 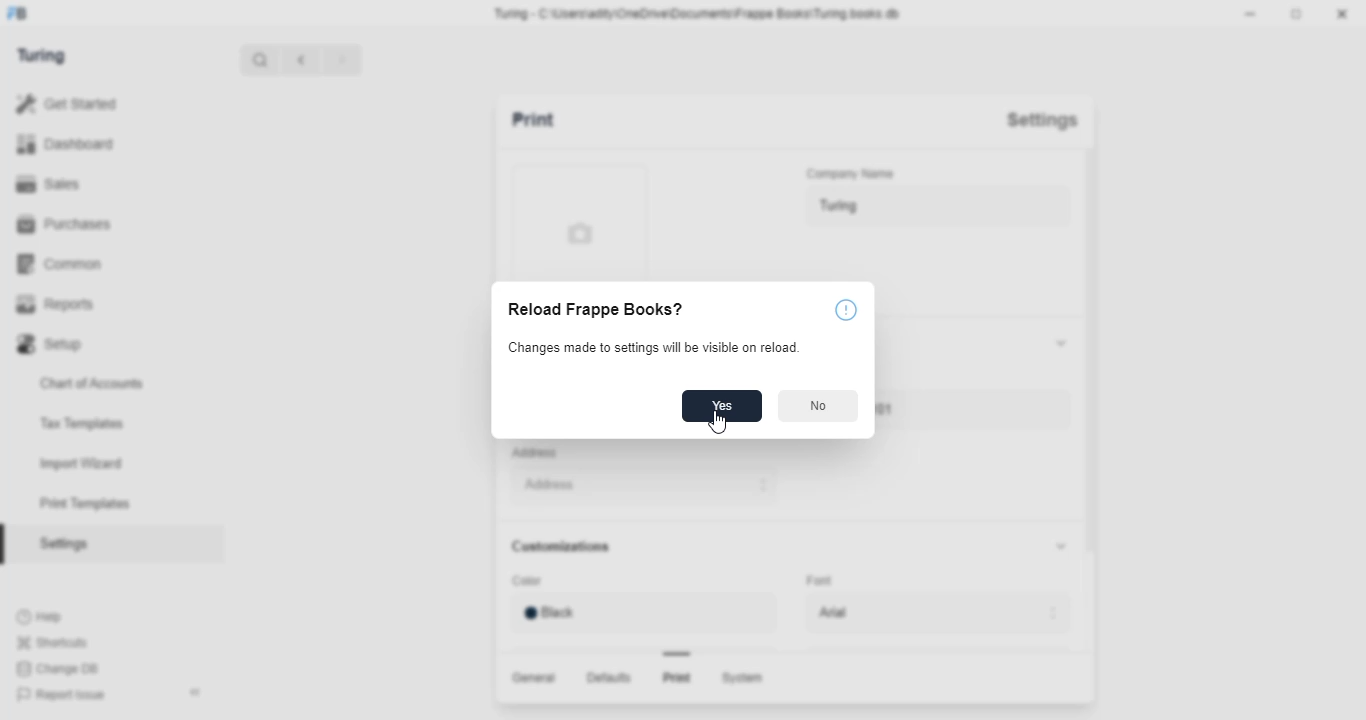 What do you see at coordinates (1345, 16) in the screenshot?
I see `close` at bounding box center [1345, 16].